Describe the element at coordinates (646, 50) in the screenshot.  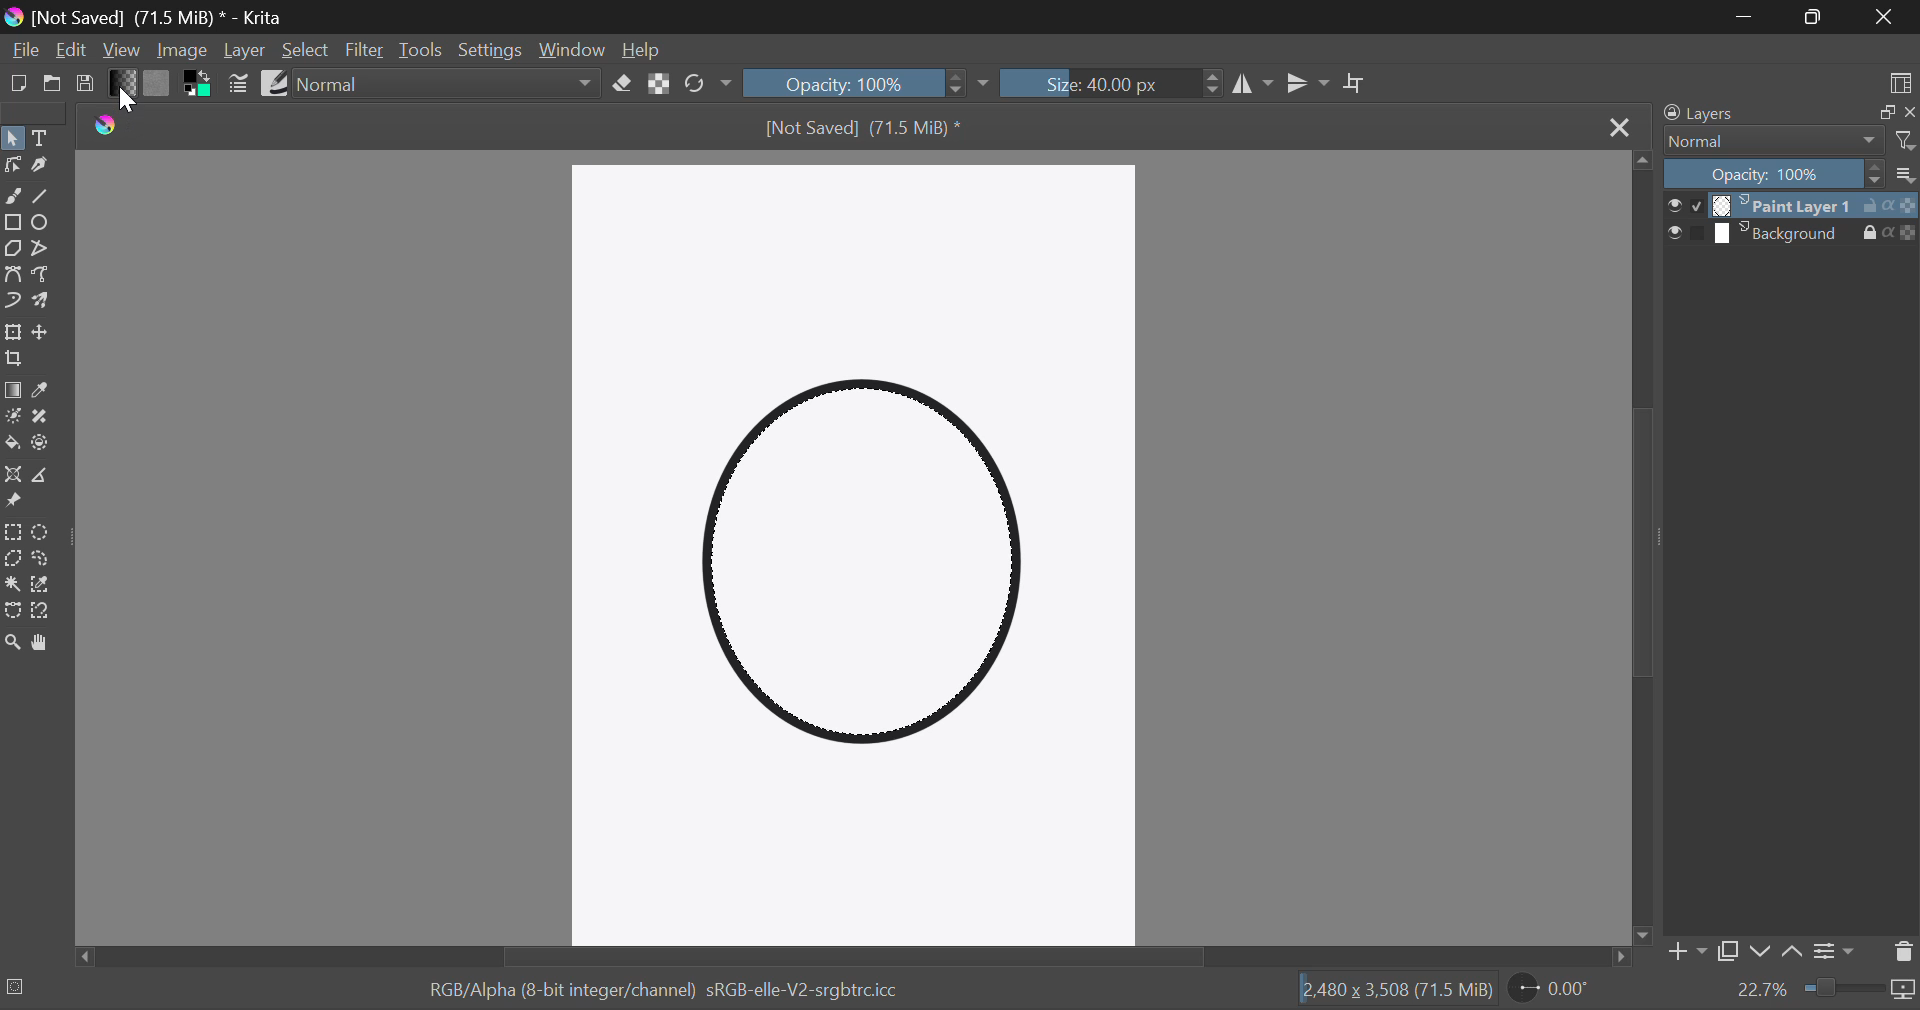
I see `Help` at that location.